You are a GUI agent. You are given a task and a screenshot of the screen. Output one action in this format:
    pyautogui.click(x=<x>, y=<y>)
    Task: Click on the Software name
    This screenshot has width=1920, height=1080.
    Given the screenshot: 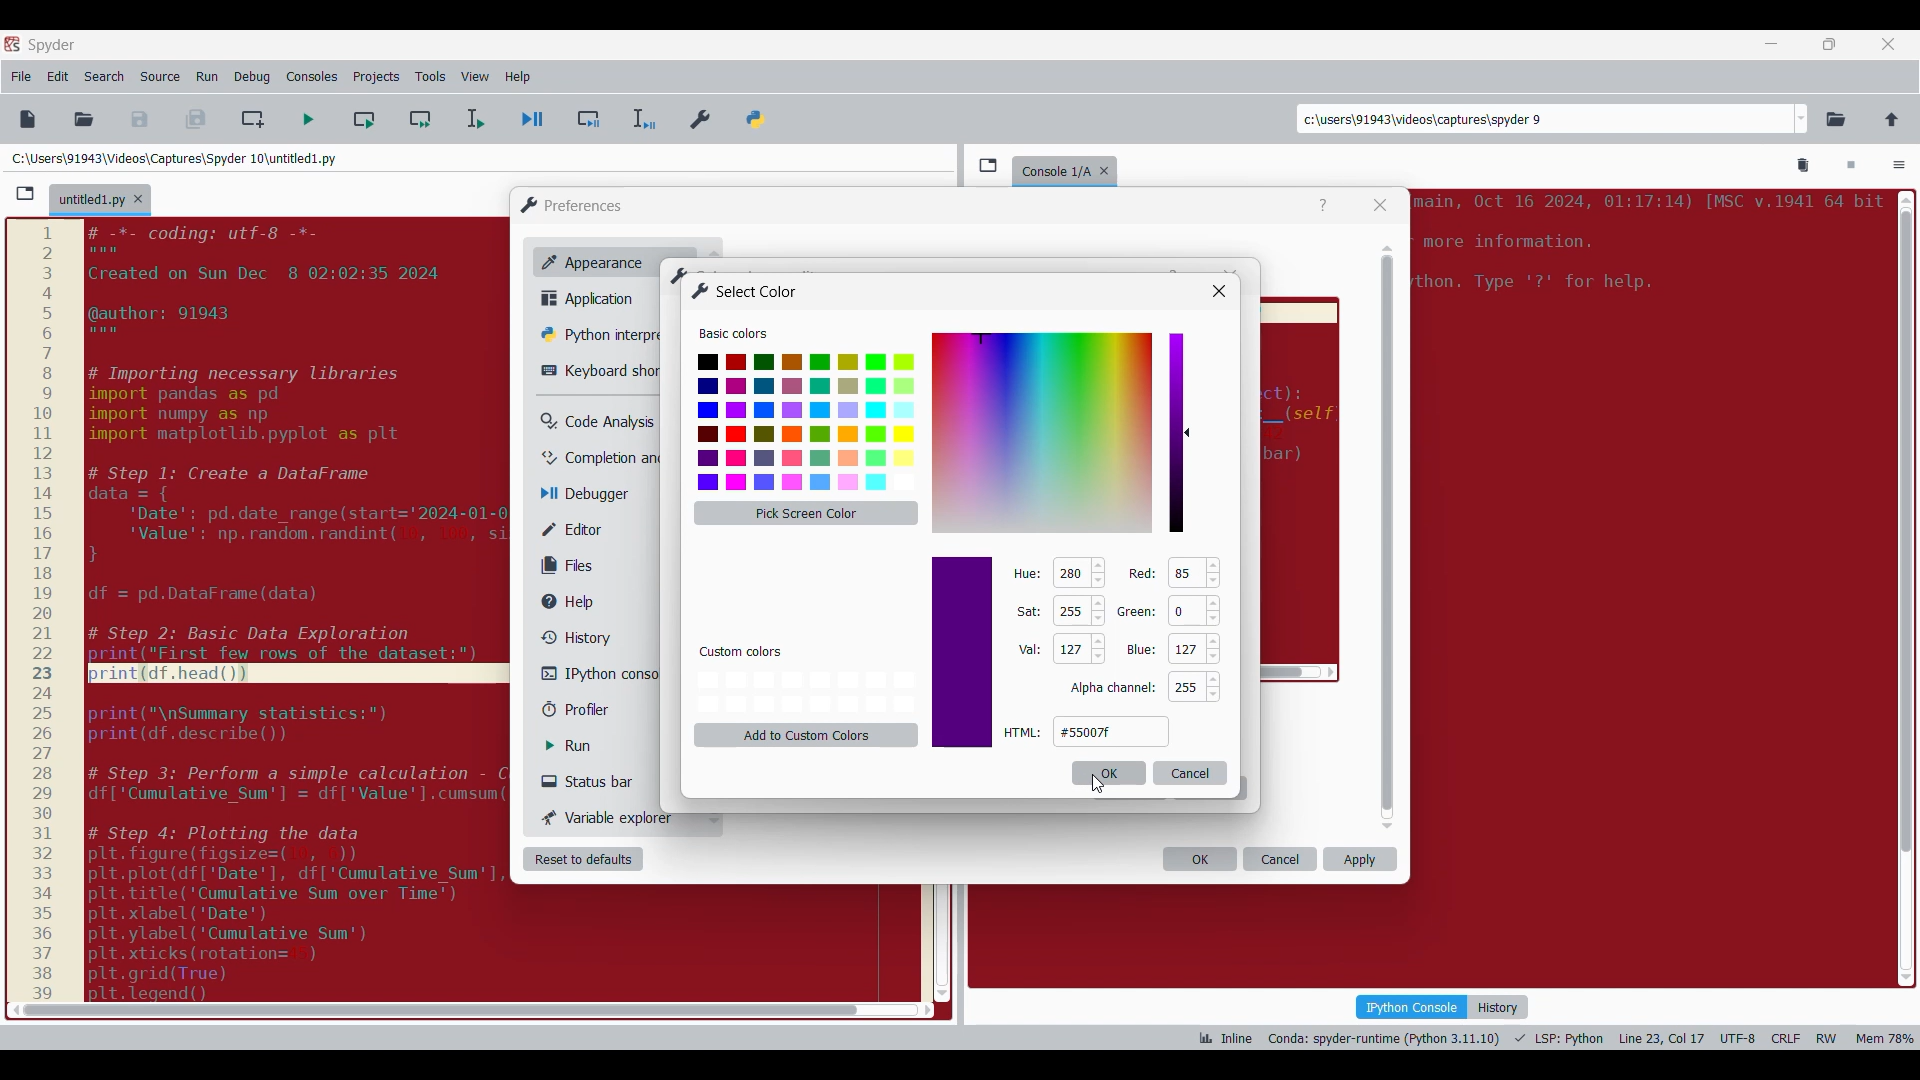 What is the action you would take?
    pyautogui.click(x=52, y=45)
    